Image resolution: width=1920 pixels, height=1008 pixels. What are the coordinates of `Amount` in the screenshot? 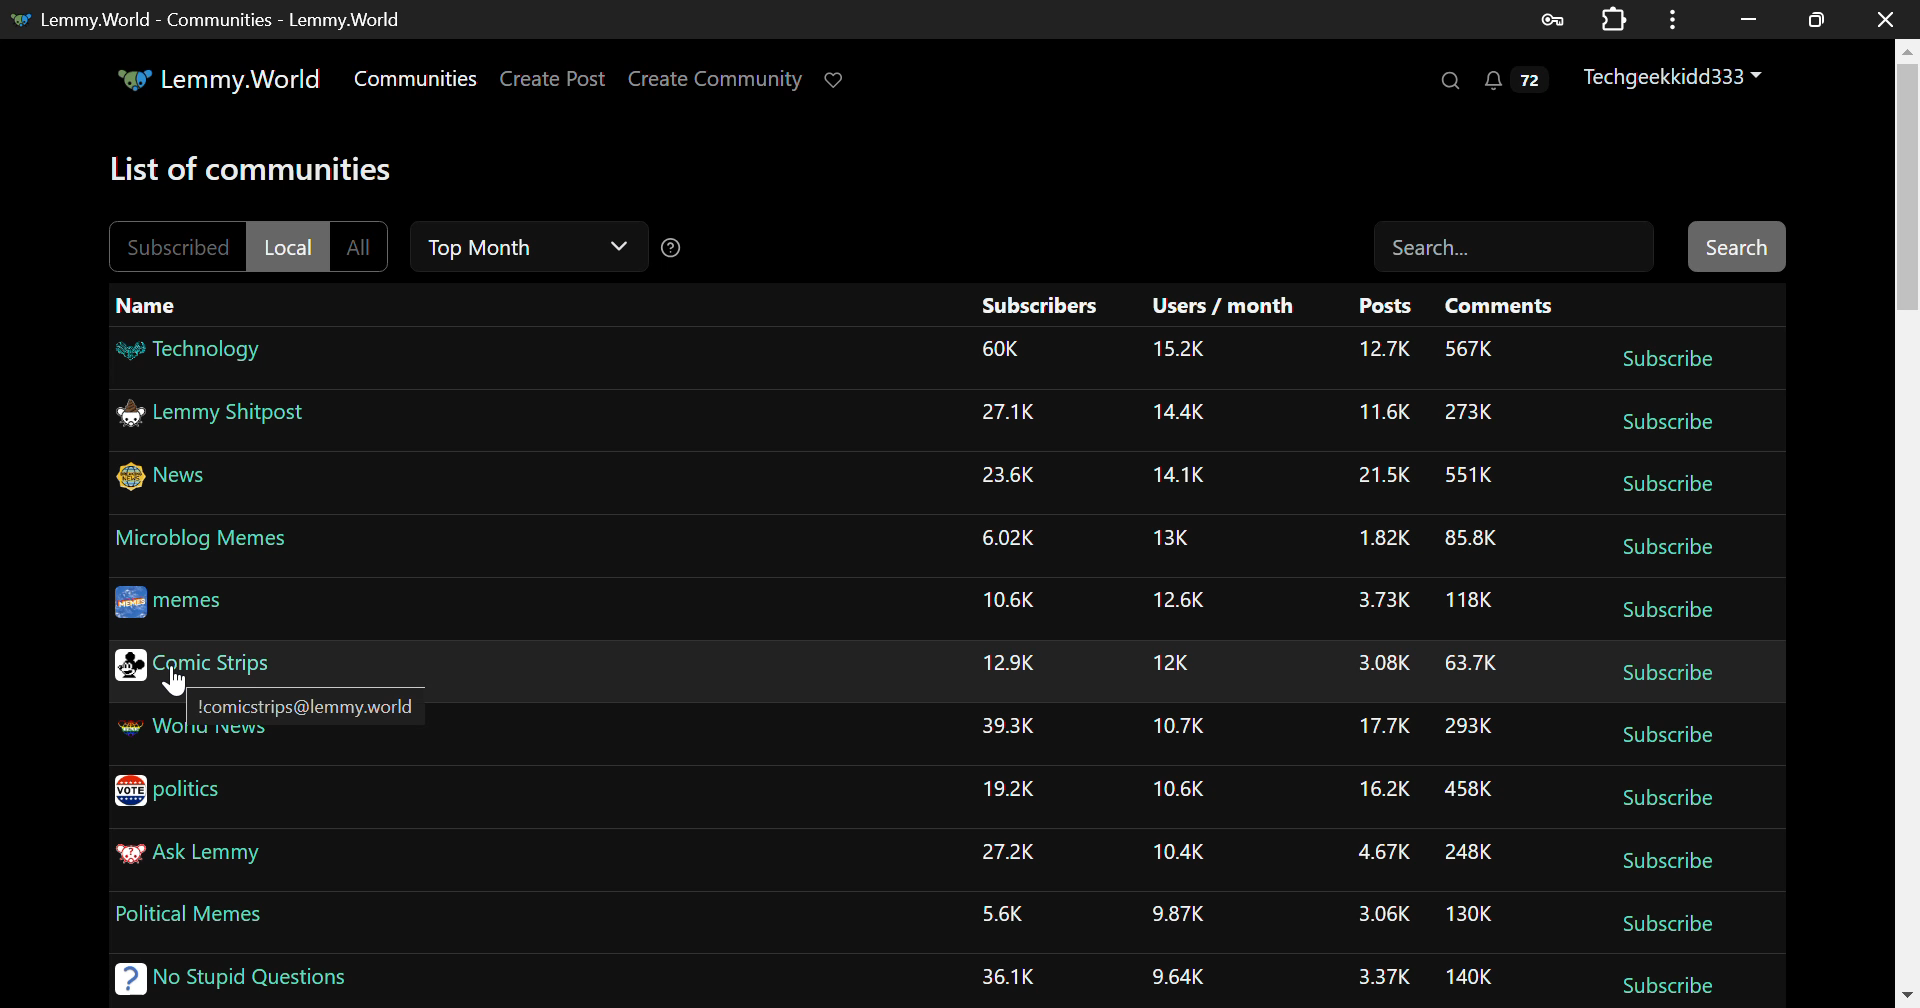 It's located at (1468, 981).